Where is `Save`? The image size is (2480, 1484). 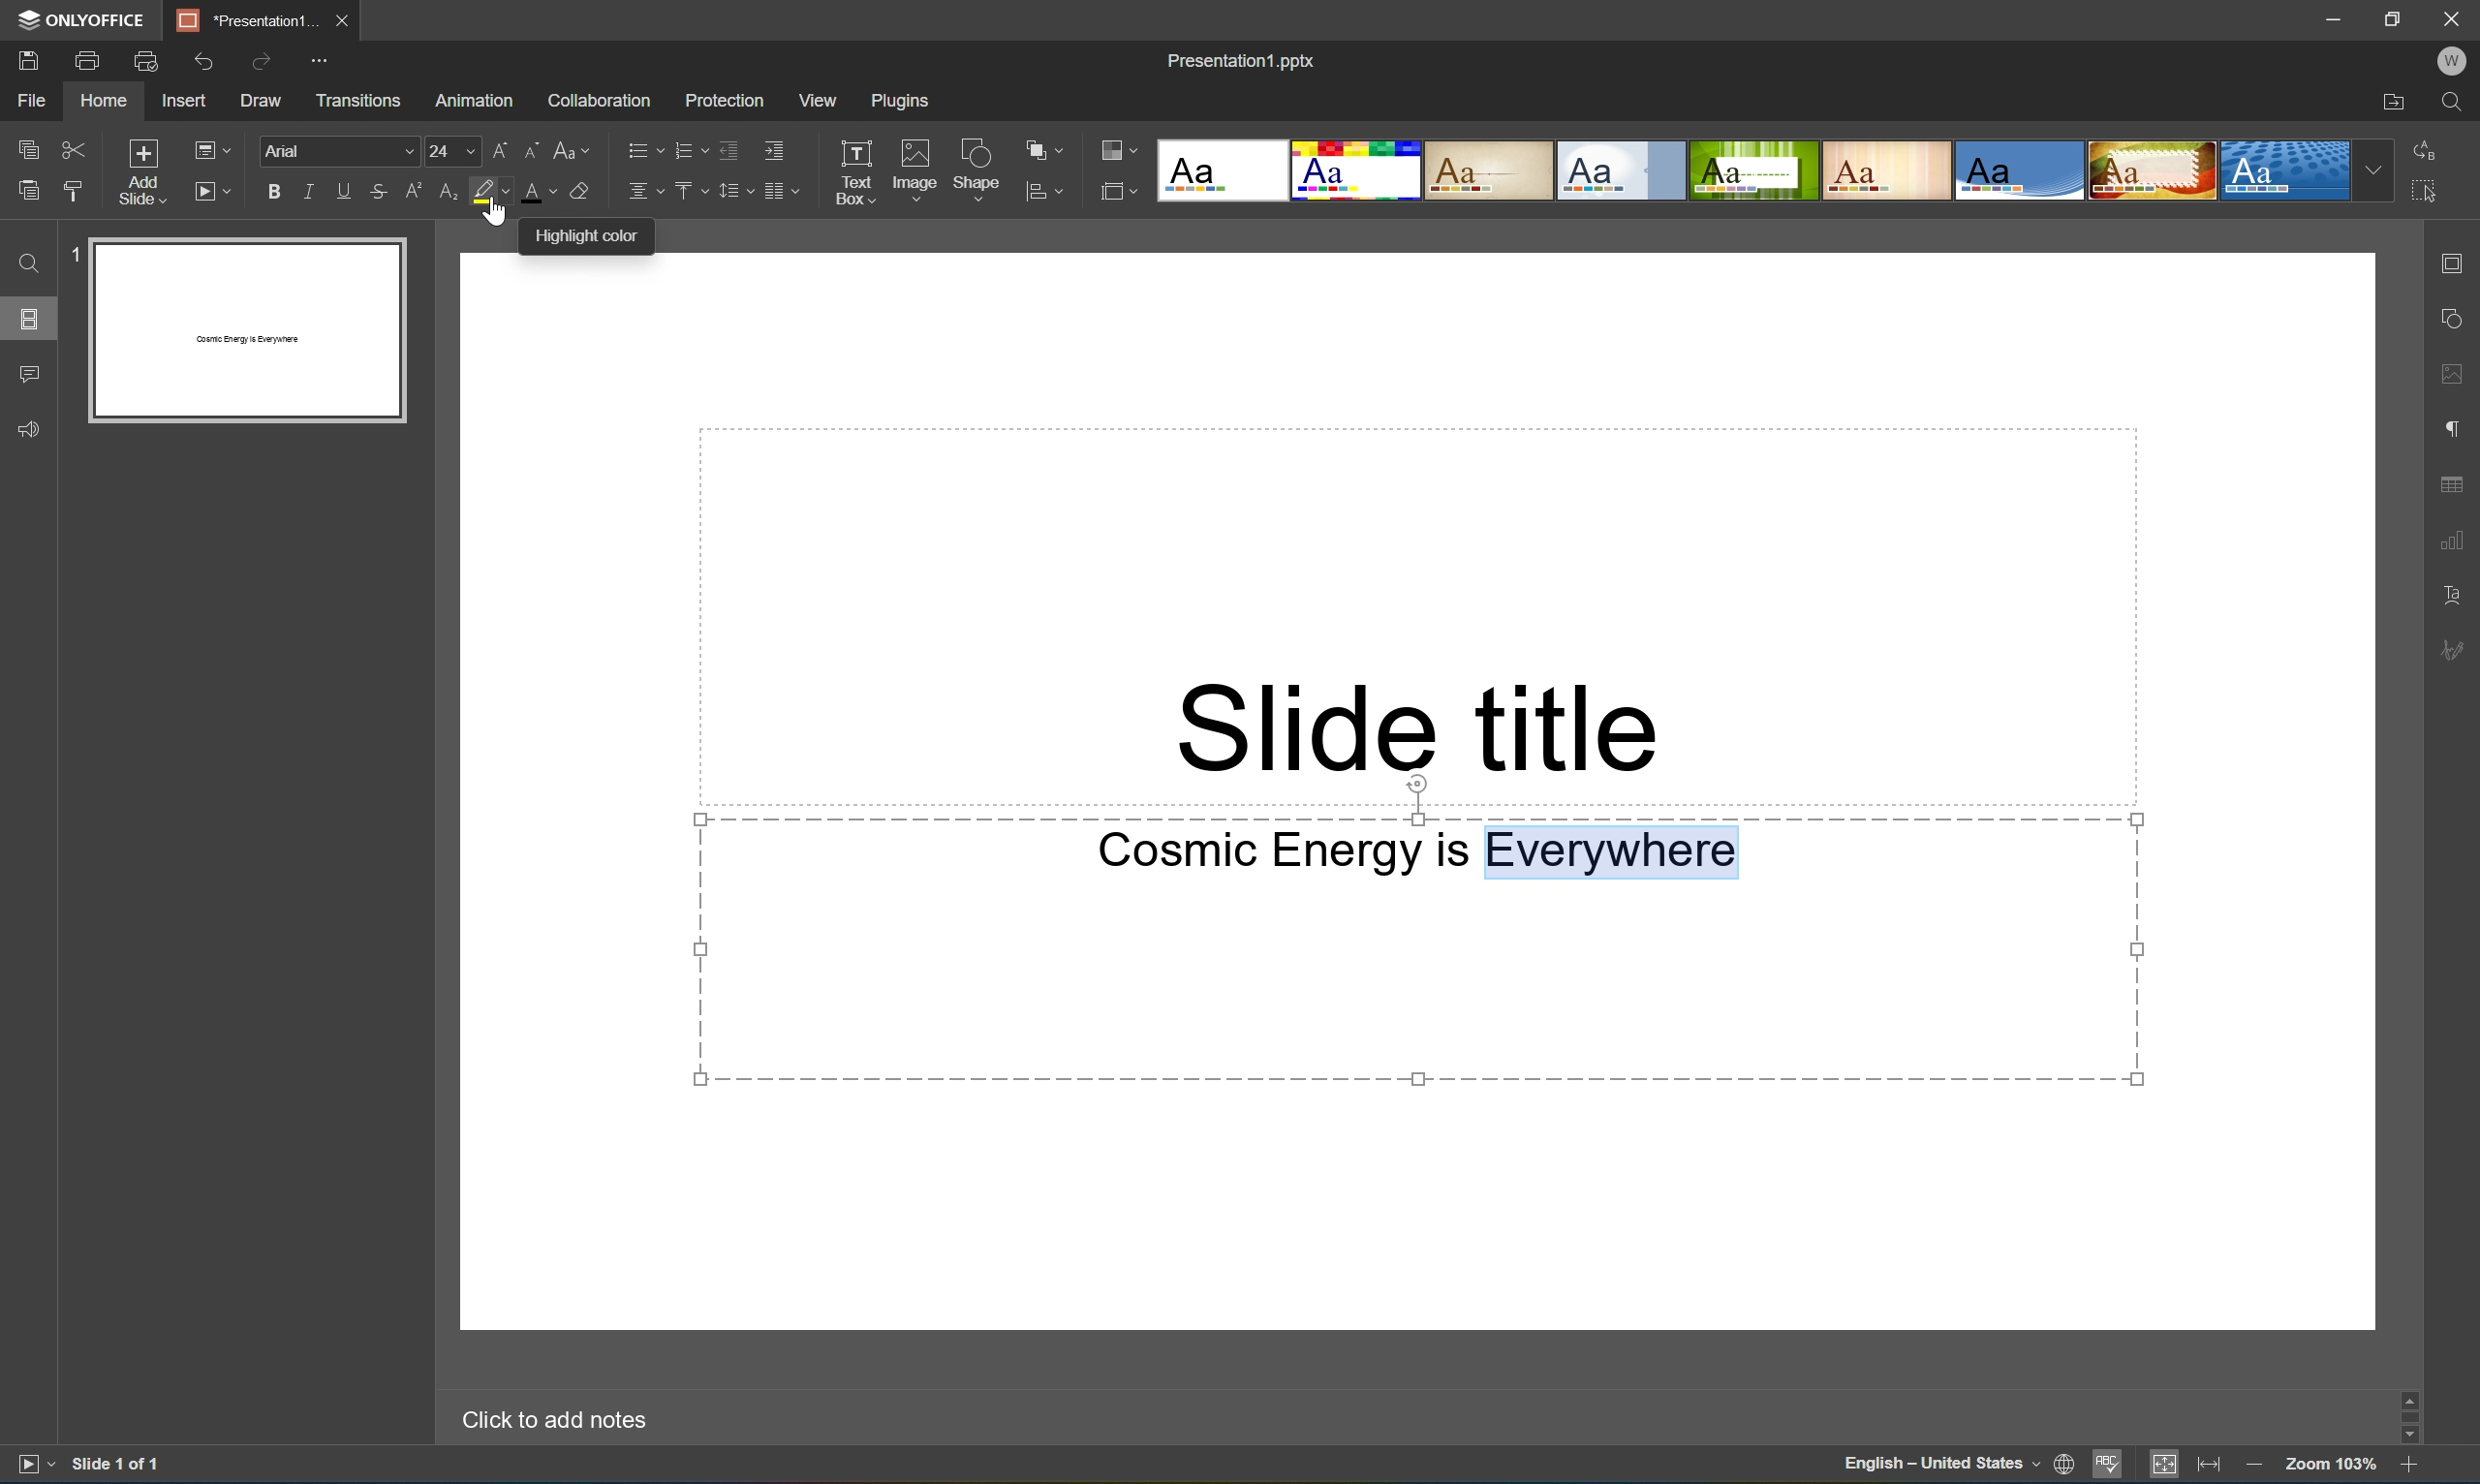
Save is located at coordinates (29, 60).